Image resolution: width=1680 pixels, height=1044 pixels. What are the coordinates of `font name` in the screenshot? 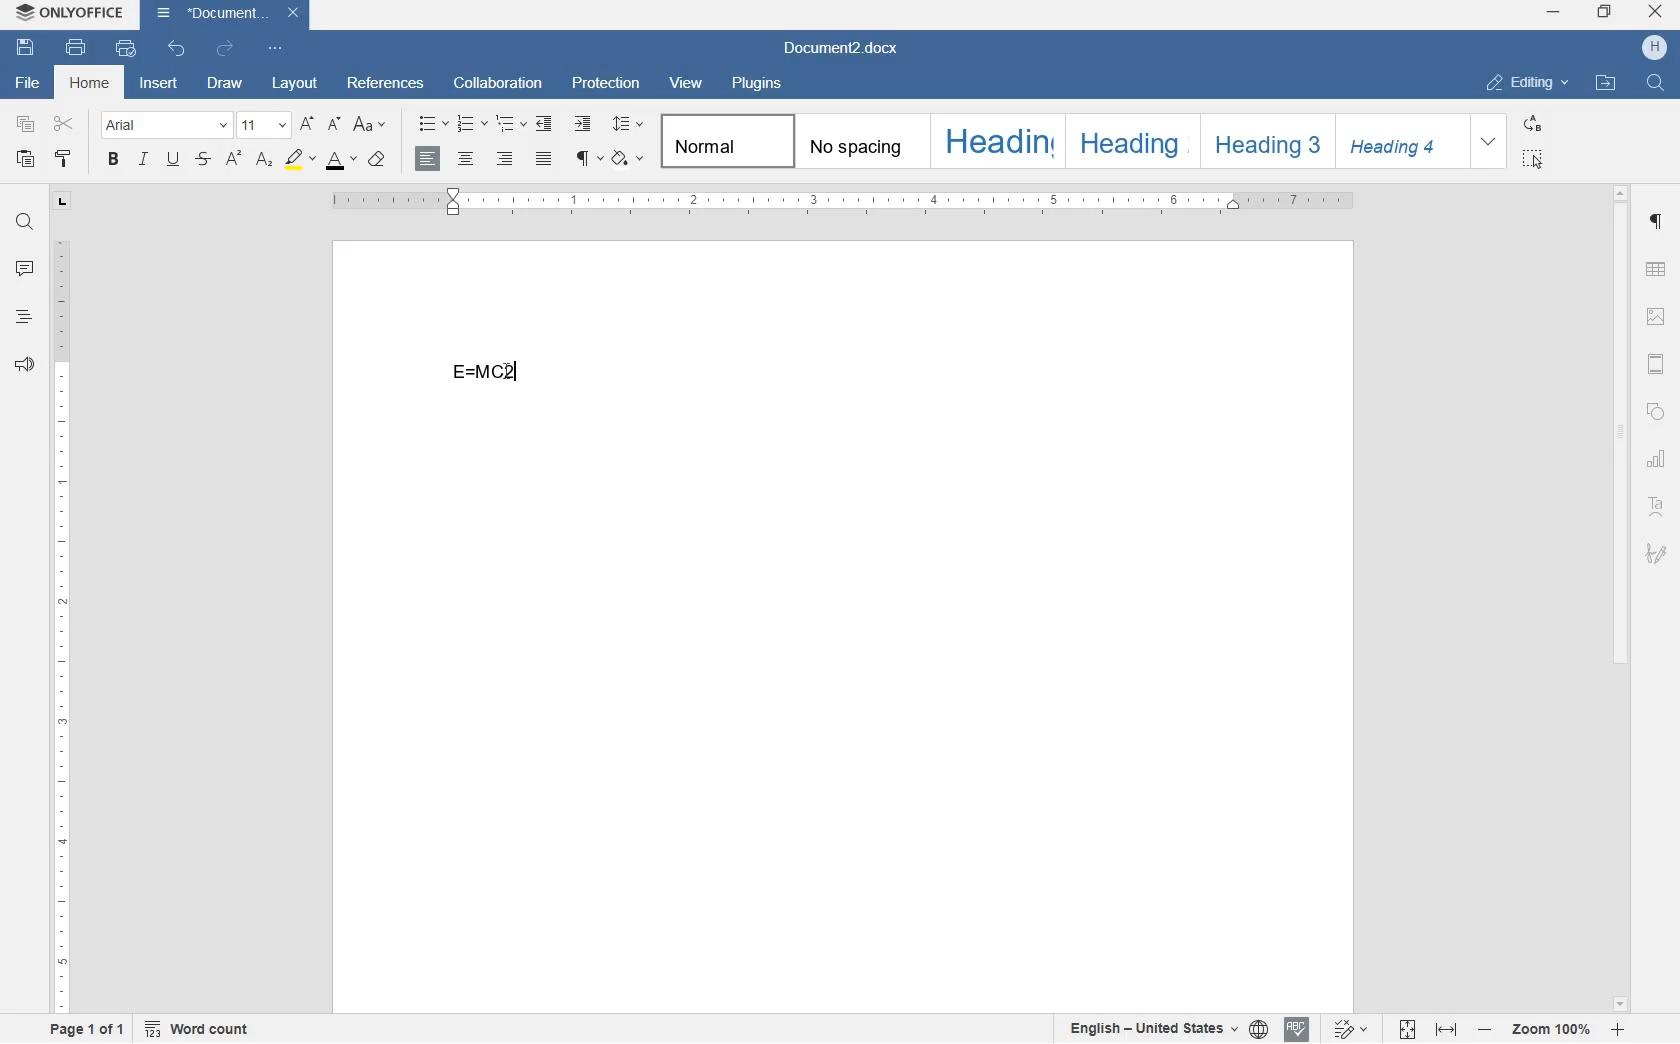 It's located at (166, 126).